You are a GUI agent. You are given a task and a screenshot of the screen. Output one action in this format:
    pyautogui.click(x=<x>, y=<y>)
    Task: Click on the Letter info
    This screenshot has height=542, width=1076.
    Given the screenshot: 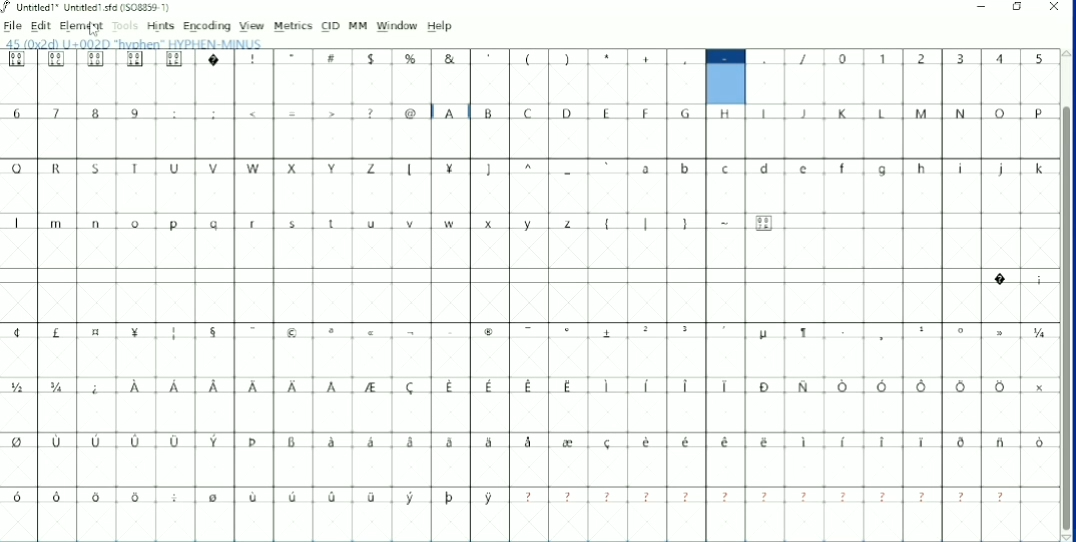 What is the action you would take?
    pyautogui.click(x=141, y=43)
    